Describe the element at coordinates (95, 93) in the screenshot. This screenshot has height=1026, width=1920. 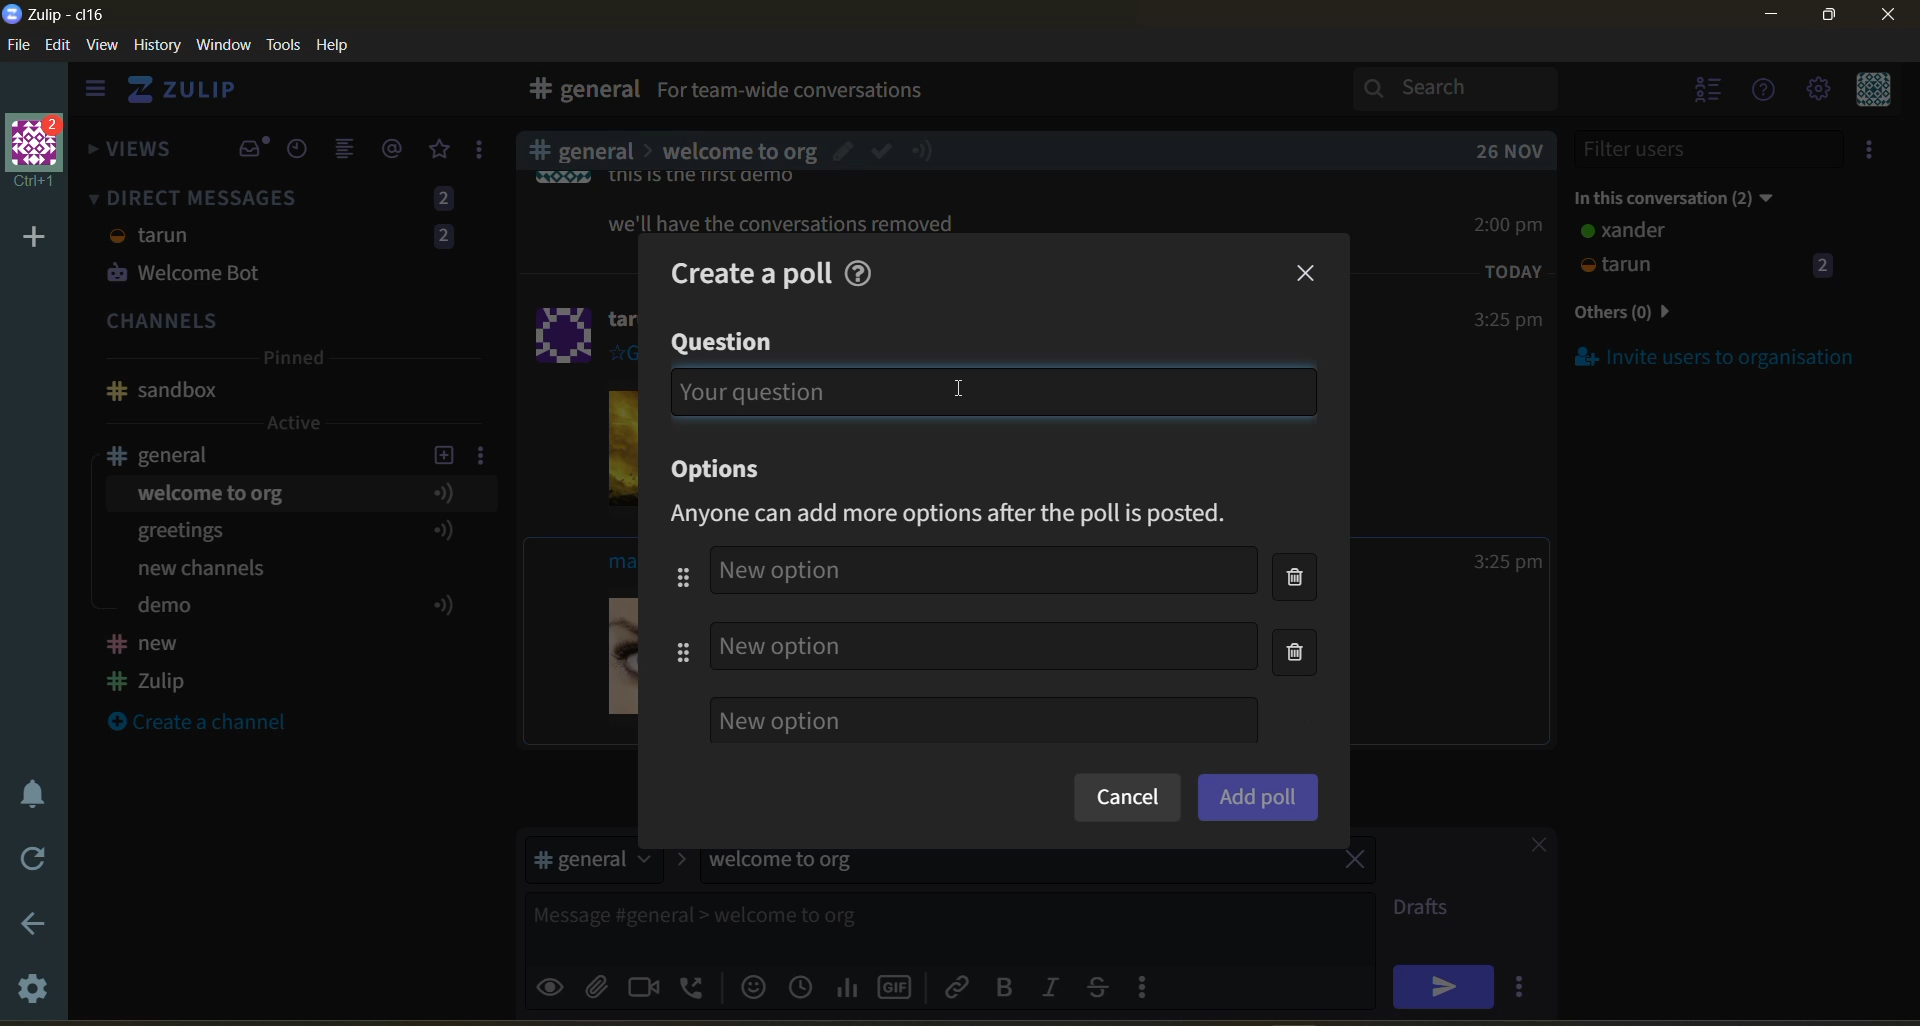
I see `hide side bar` at that location.